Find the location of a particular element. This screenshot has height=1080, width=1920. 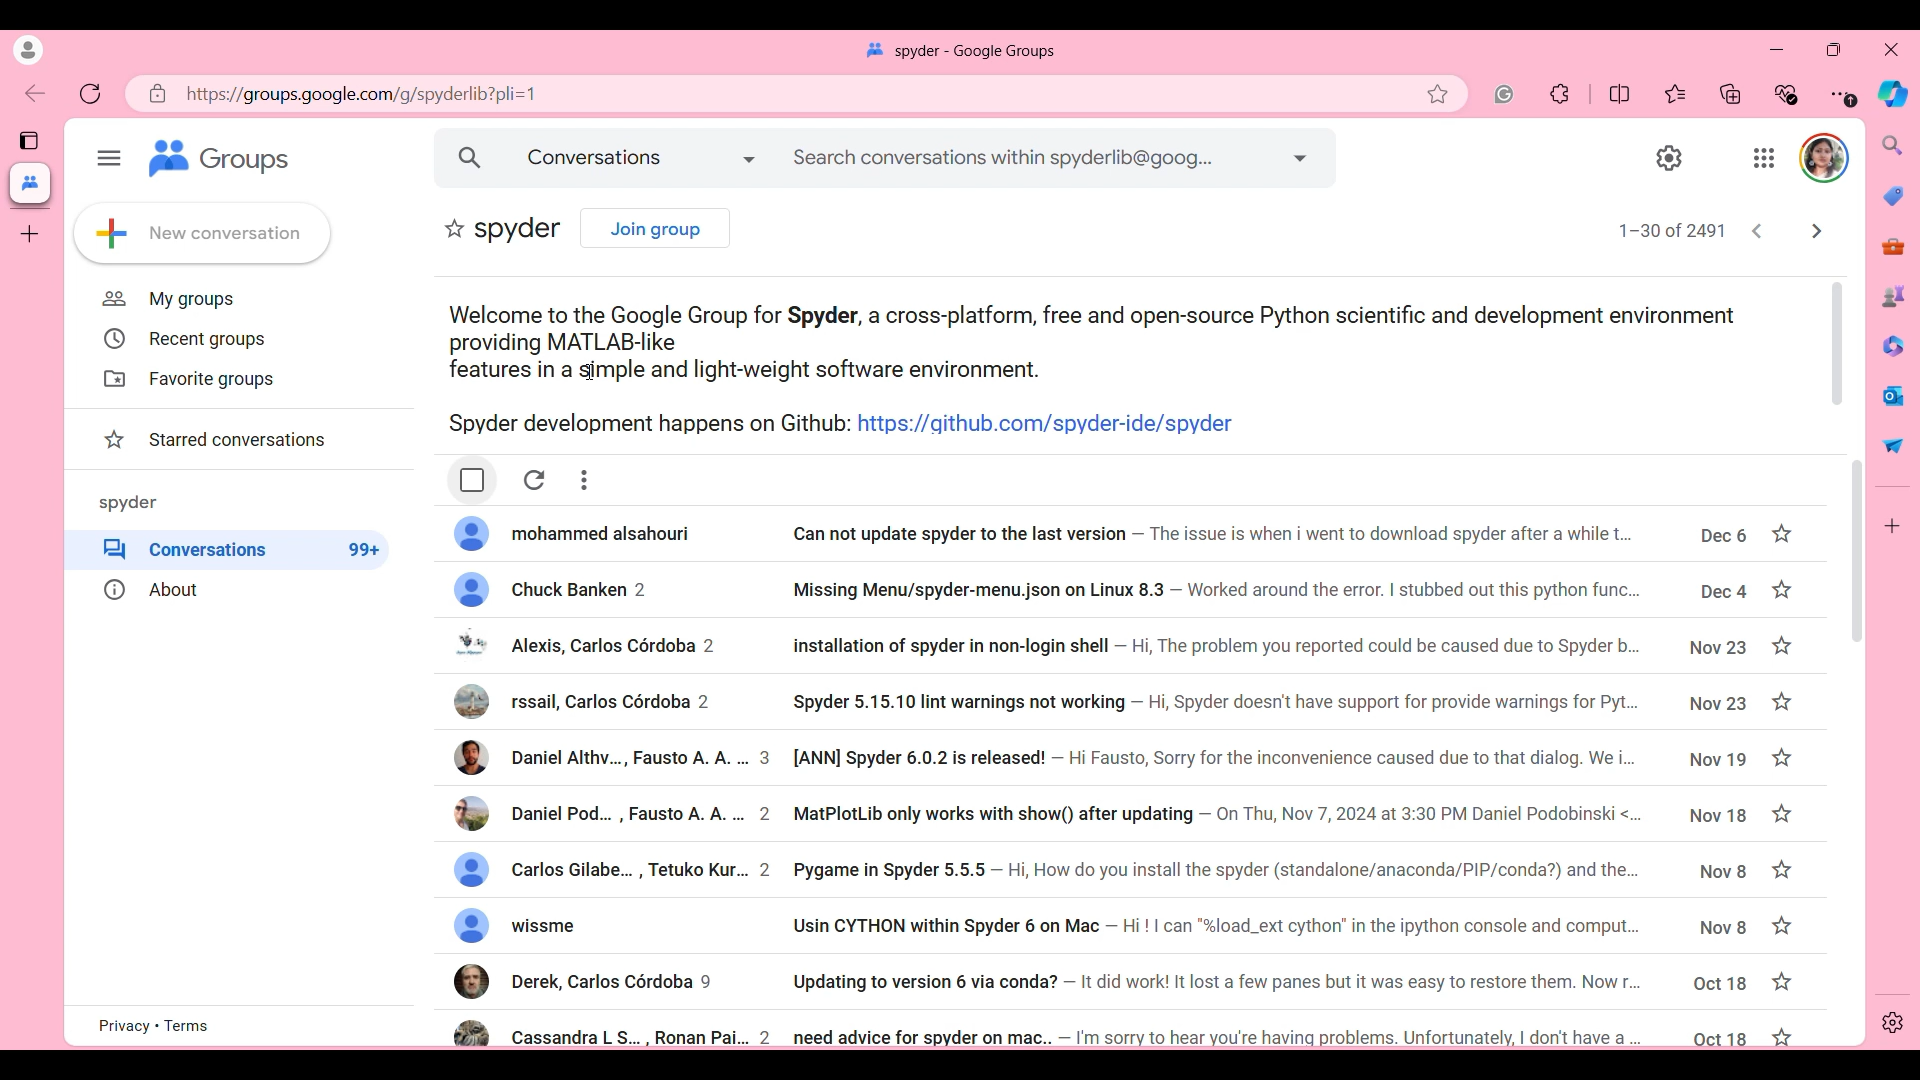

Current account is located at coordinates (1825, 158).